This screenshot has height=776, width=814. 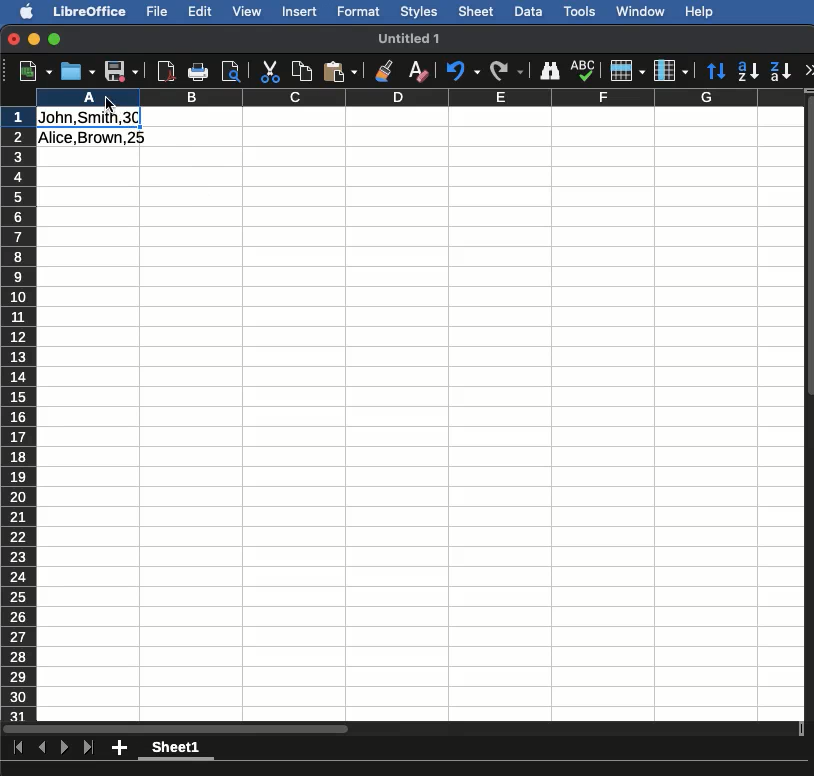 What do you see at coordinates (809, 424) in the screenshot?
I see `Scroll` at bounding box center [809, 424].